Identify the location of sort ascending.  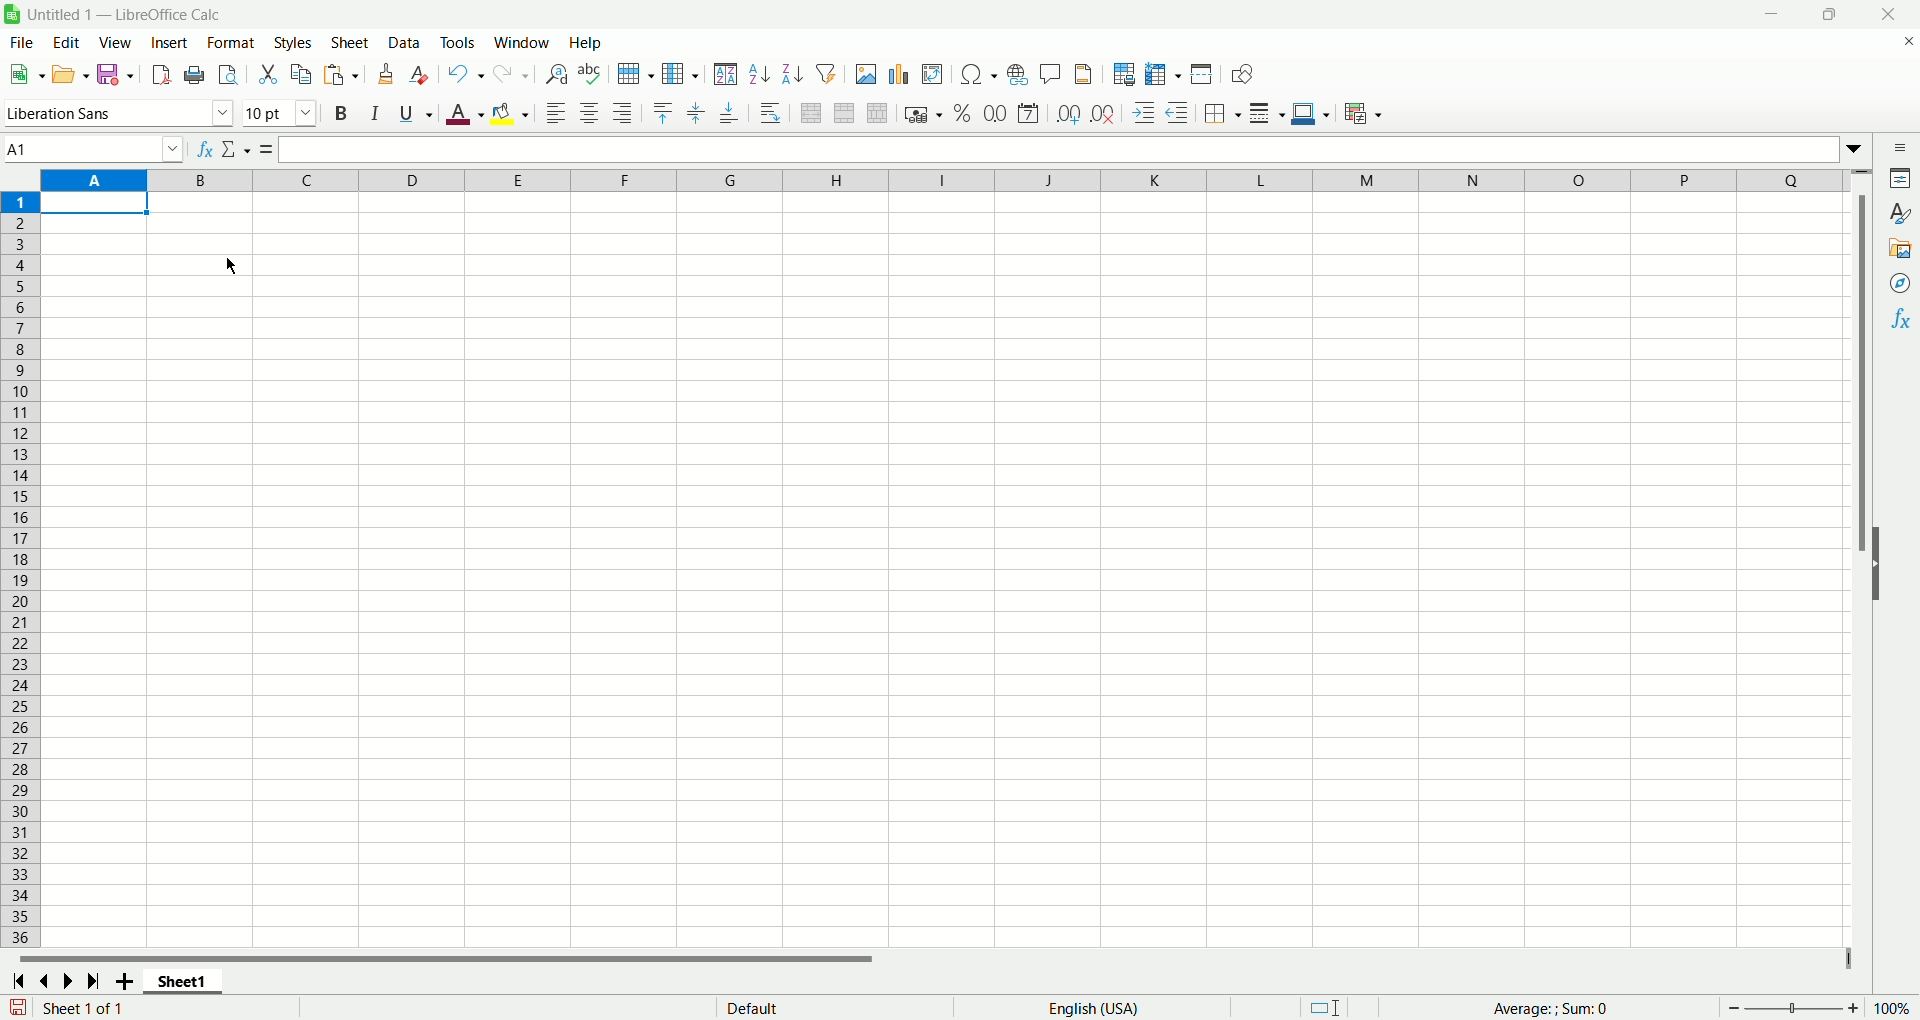
(759, 76).